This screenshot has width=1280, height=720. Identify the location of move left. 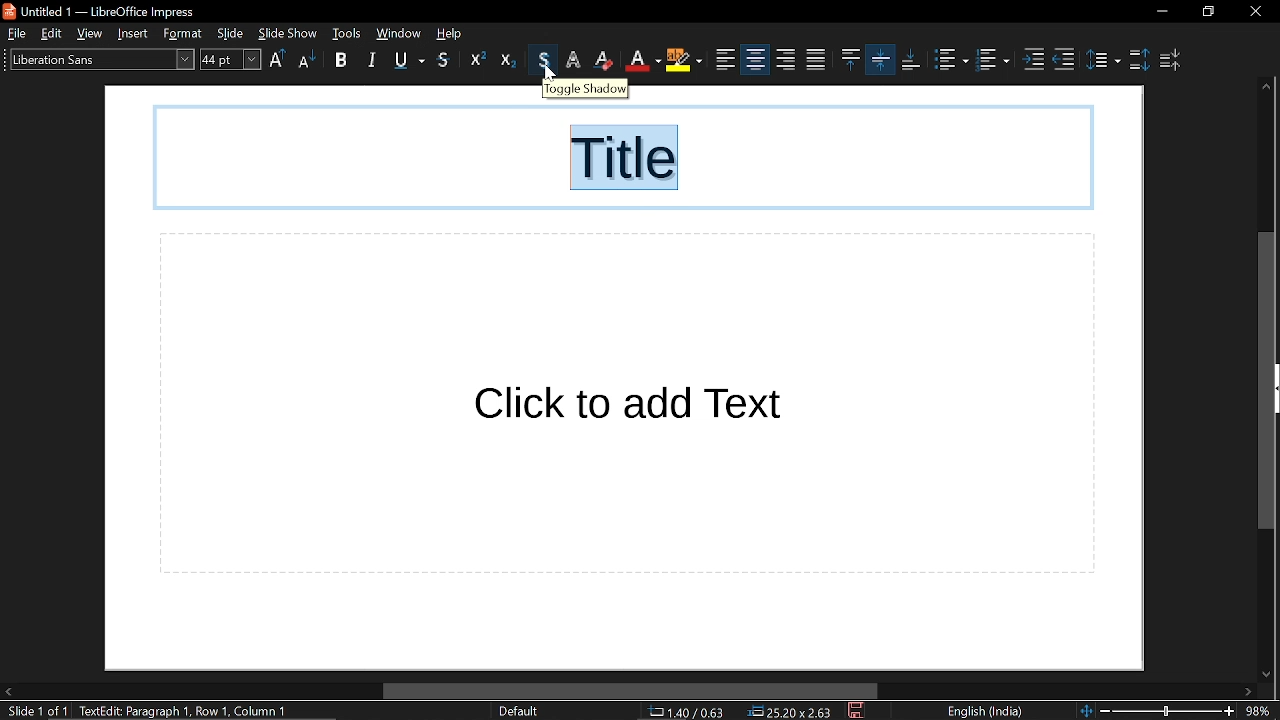
(8, 692).